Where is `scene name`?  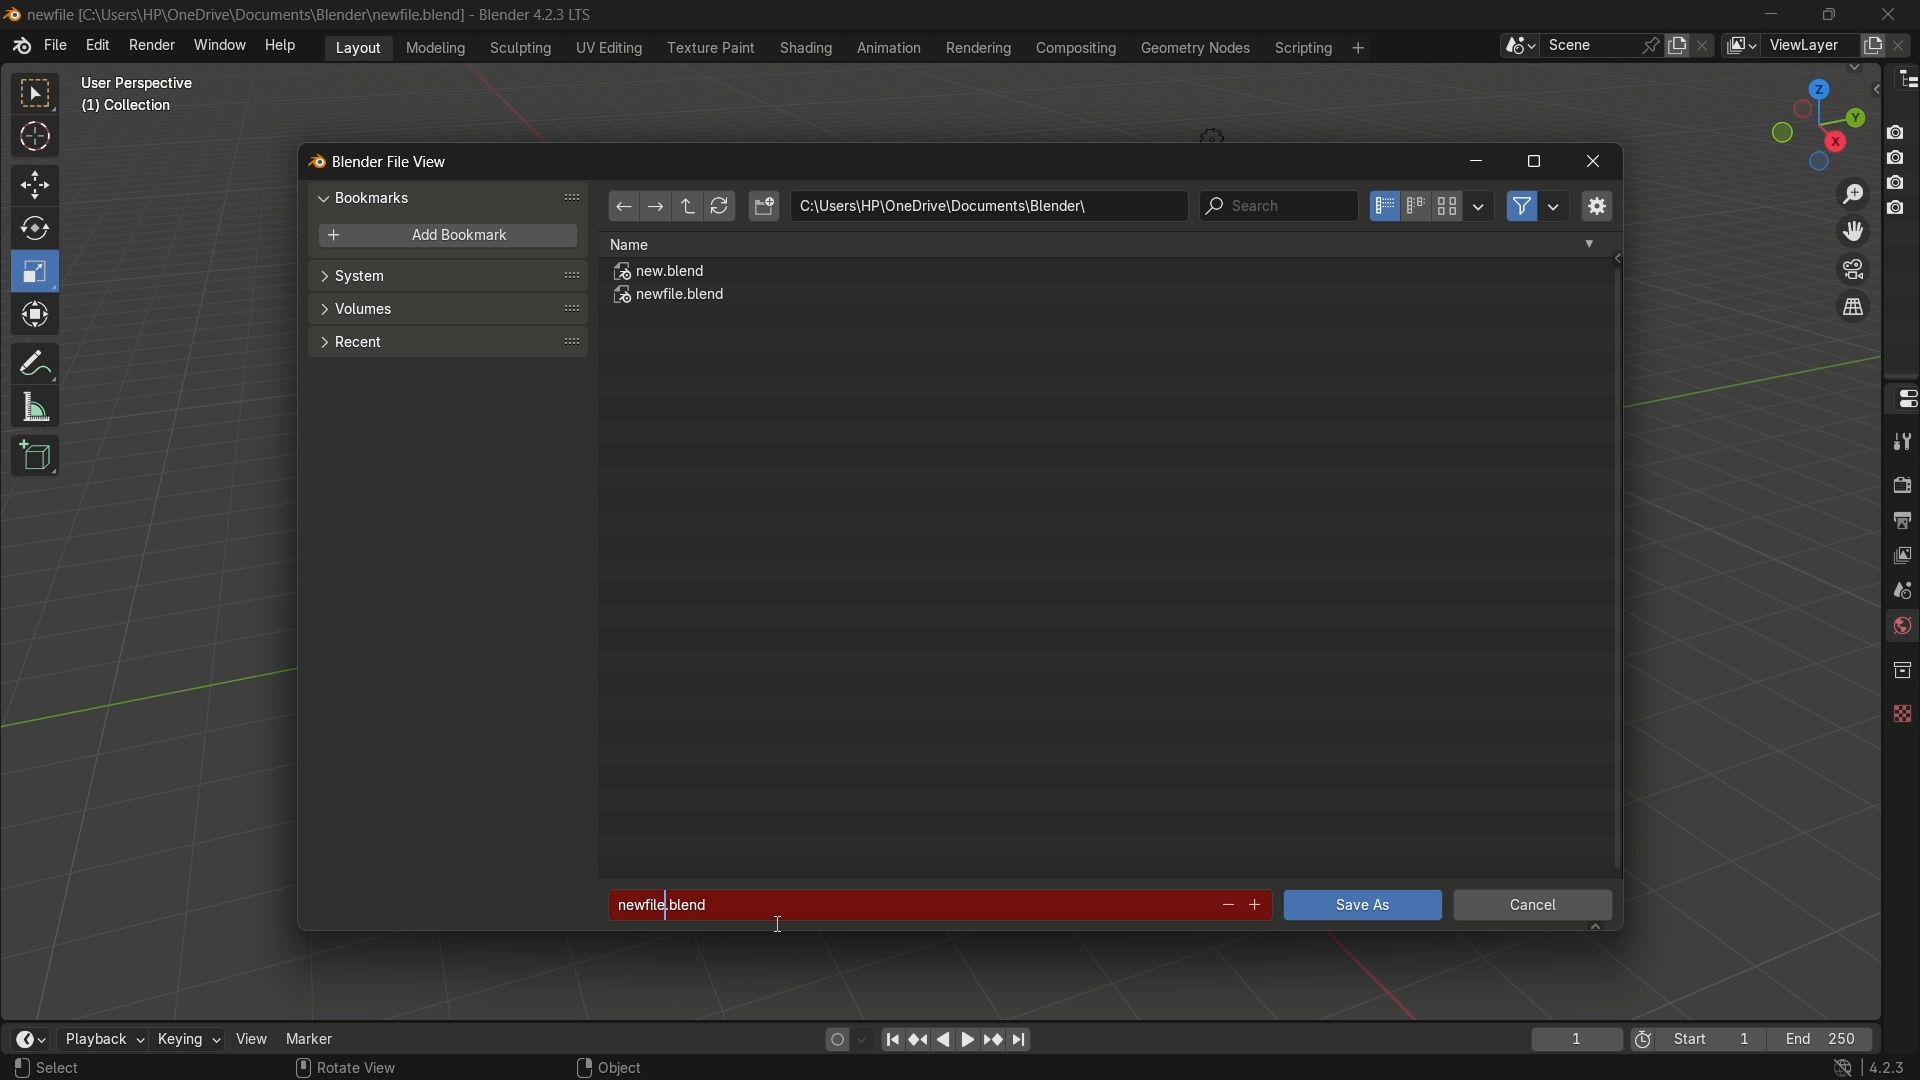
scene name is located at coordinates (1589, 44).